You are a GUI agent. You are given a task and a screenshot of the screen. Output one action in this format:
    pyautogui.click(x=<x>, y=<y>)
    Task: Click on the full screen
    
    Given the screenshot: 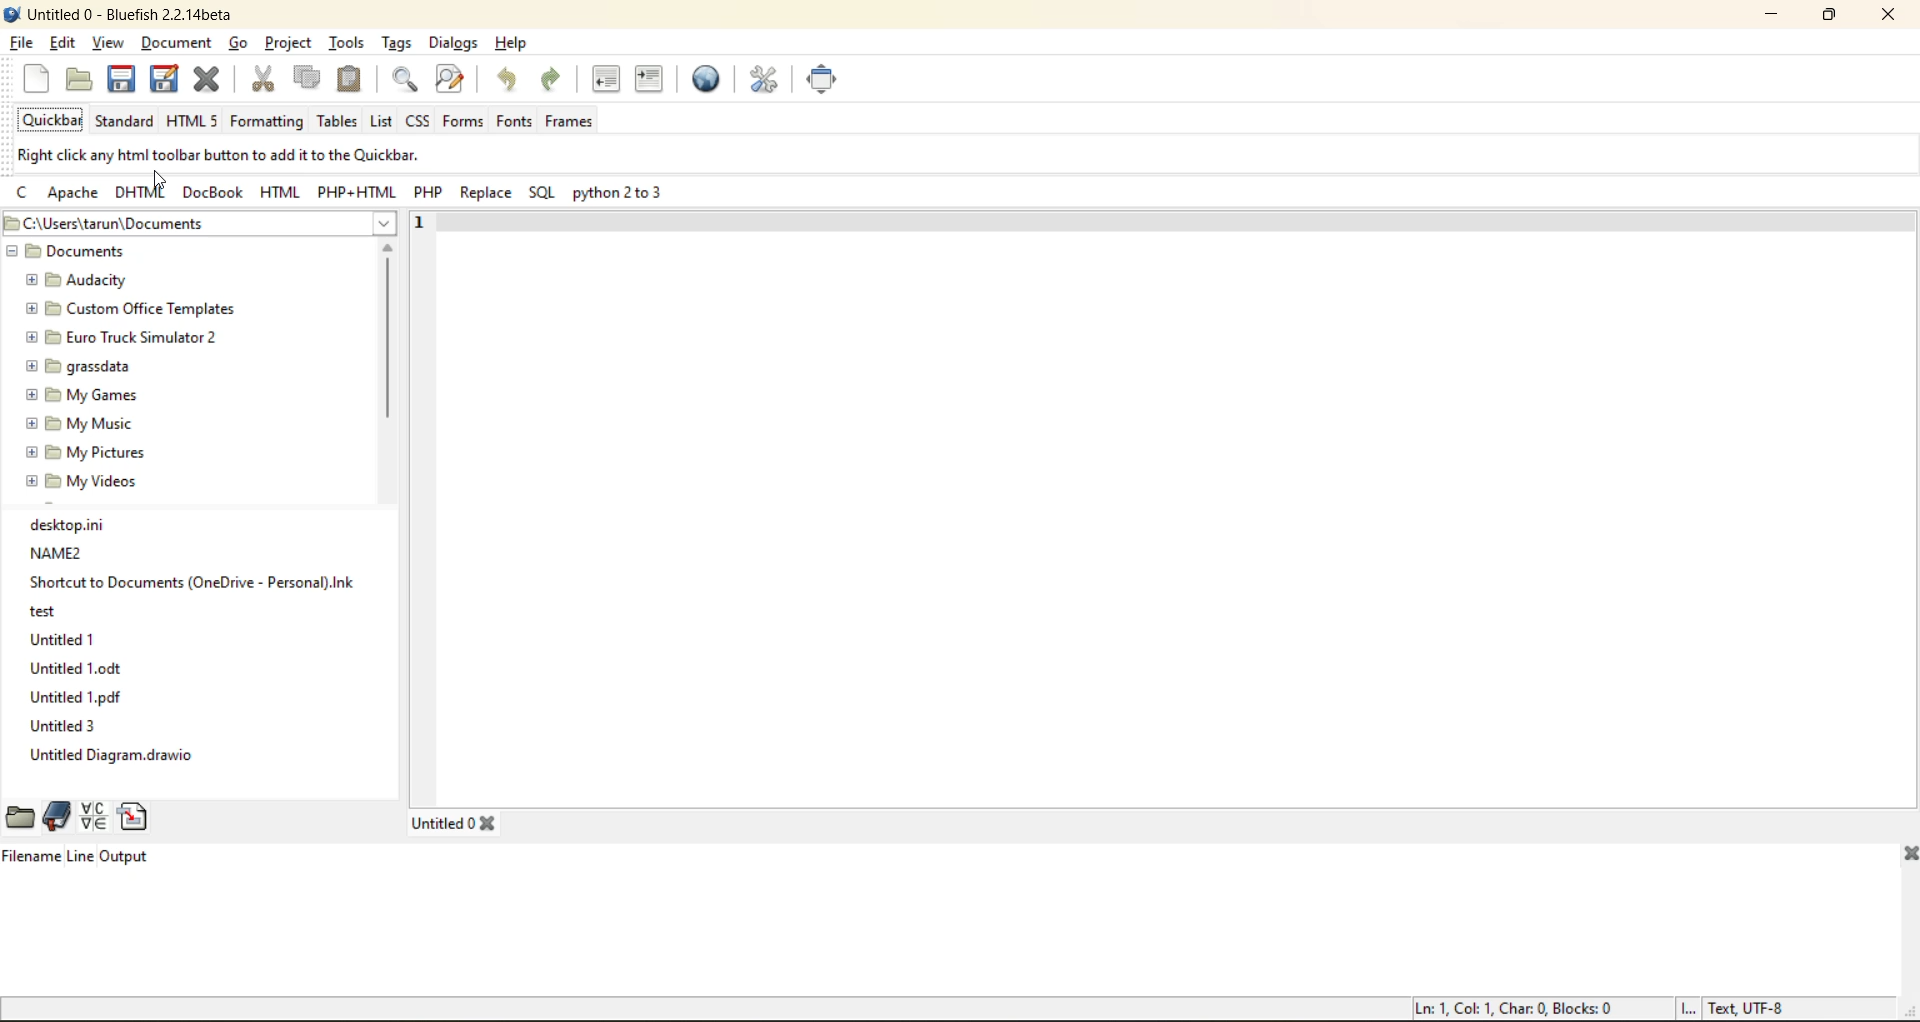 What is the action you would take?
    pyautogui.click(x=827, y=79)
    